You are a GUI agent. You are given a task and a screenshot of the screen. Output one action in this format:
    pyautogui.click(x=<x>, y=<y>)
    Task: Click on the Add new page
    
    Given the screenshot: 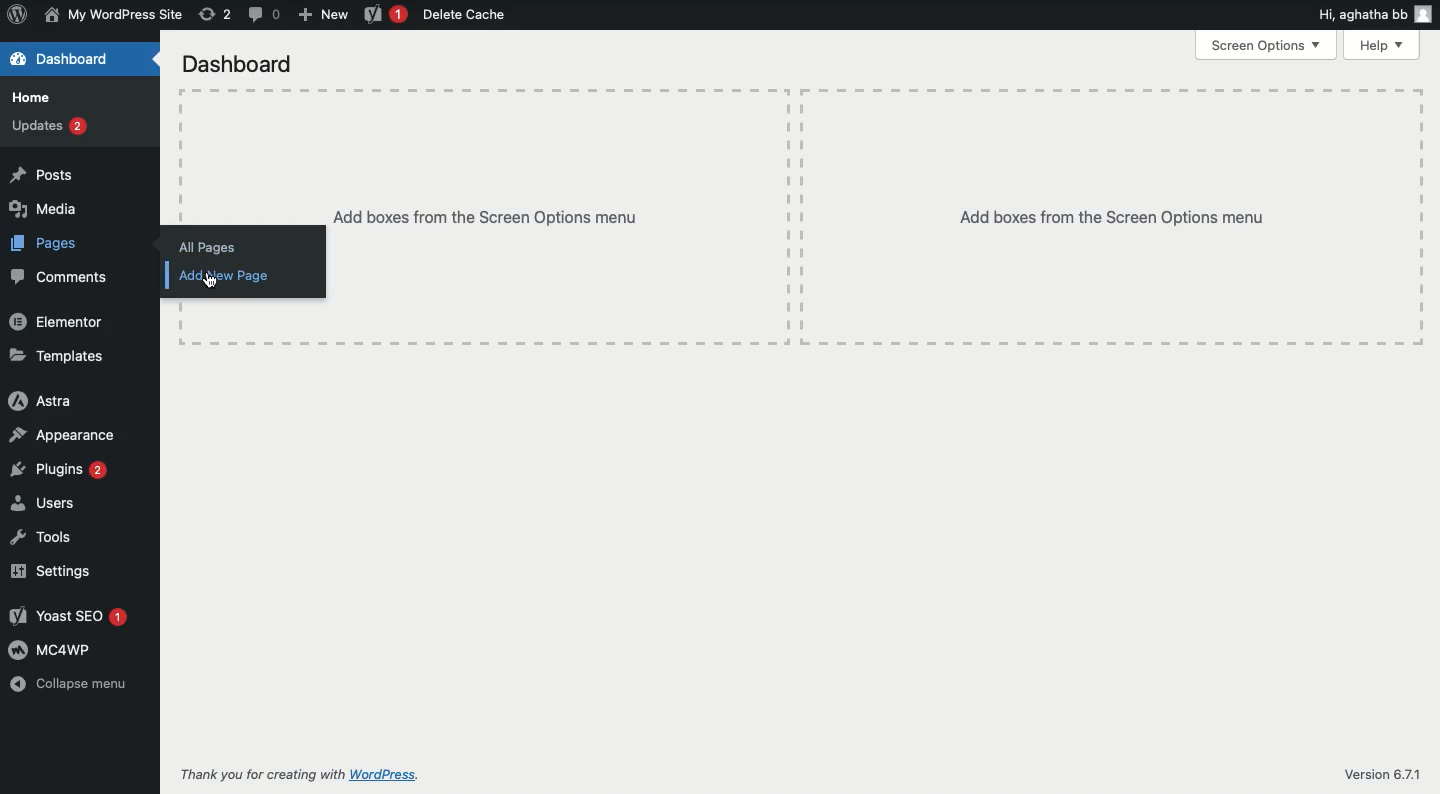 What is the action you would take?
    pyautogui.click(x=242, y=276)
    